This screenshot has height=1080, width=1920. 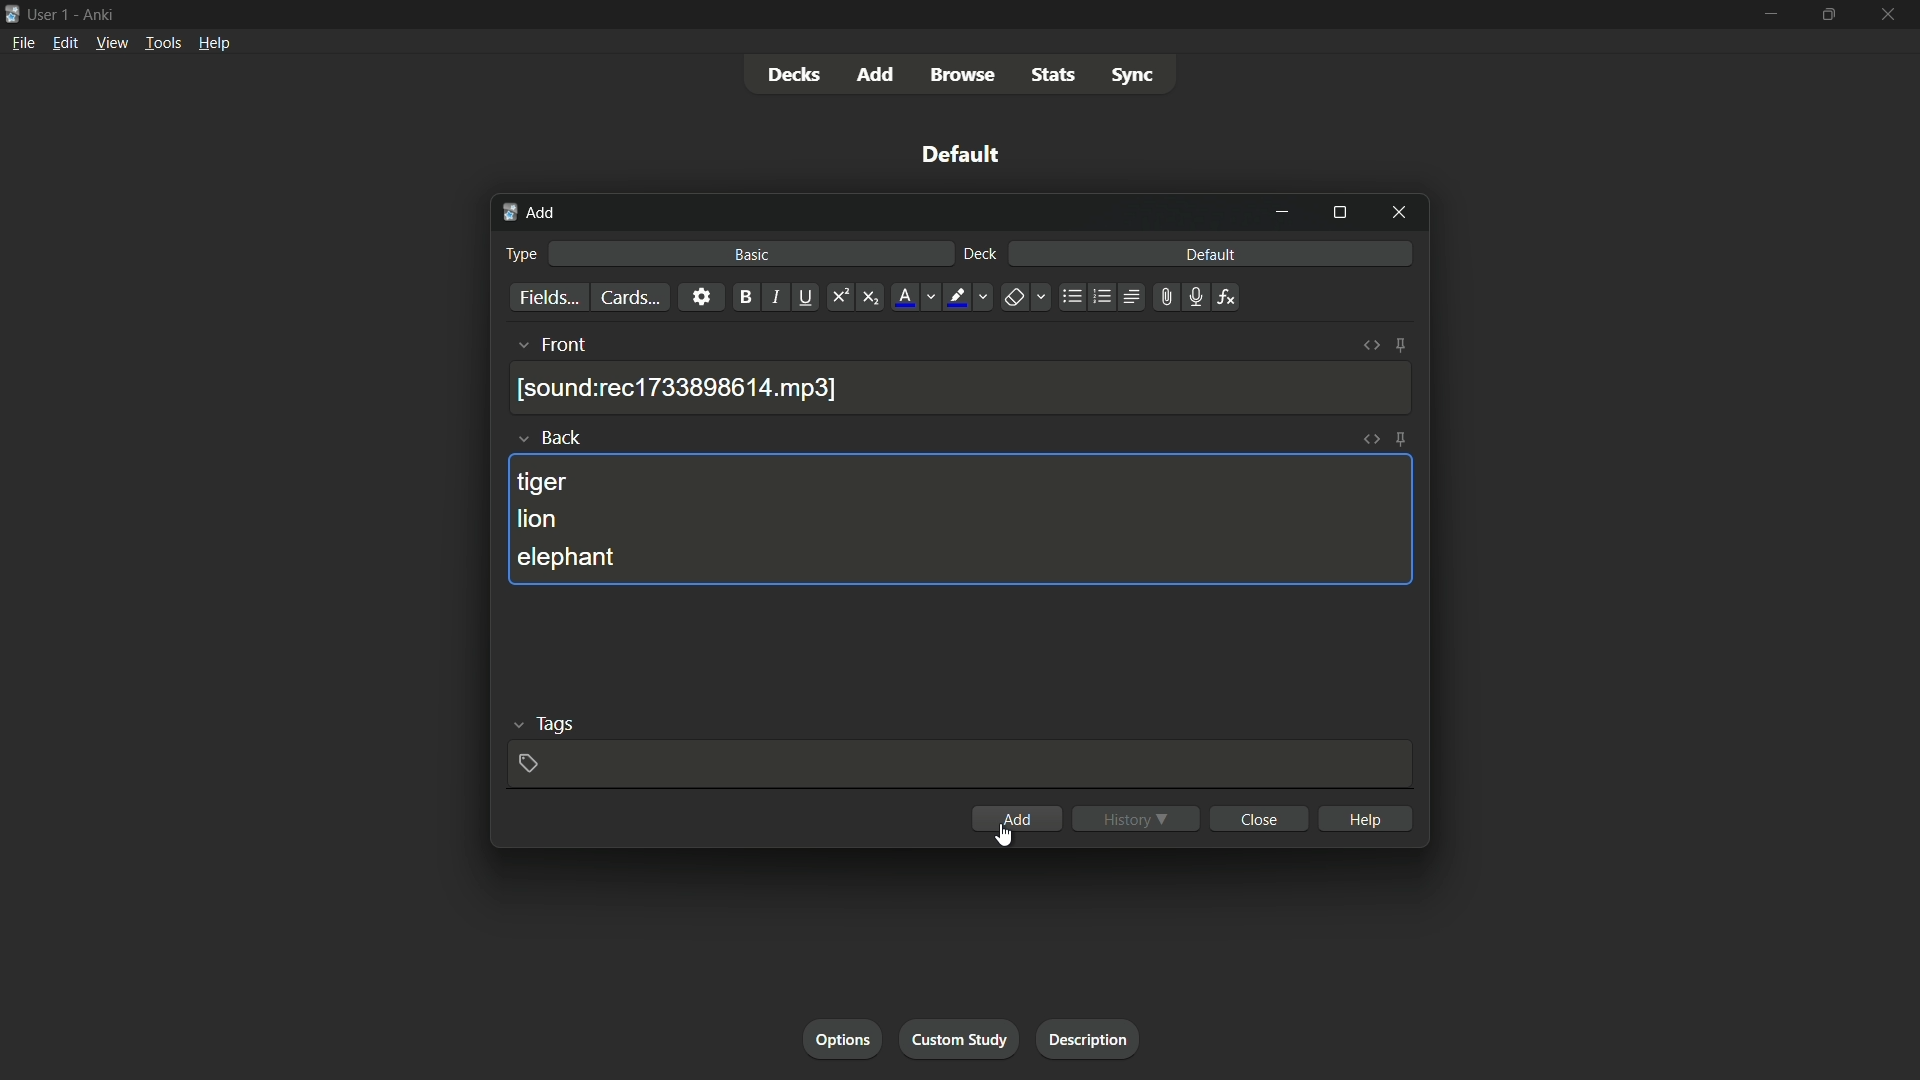 What do you see at coordinates (1829, 15) in the screenshot?
I see `maximize` at bounding box center [1829, 15].